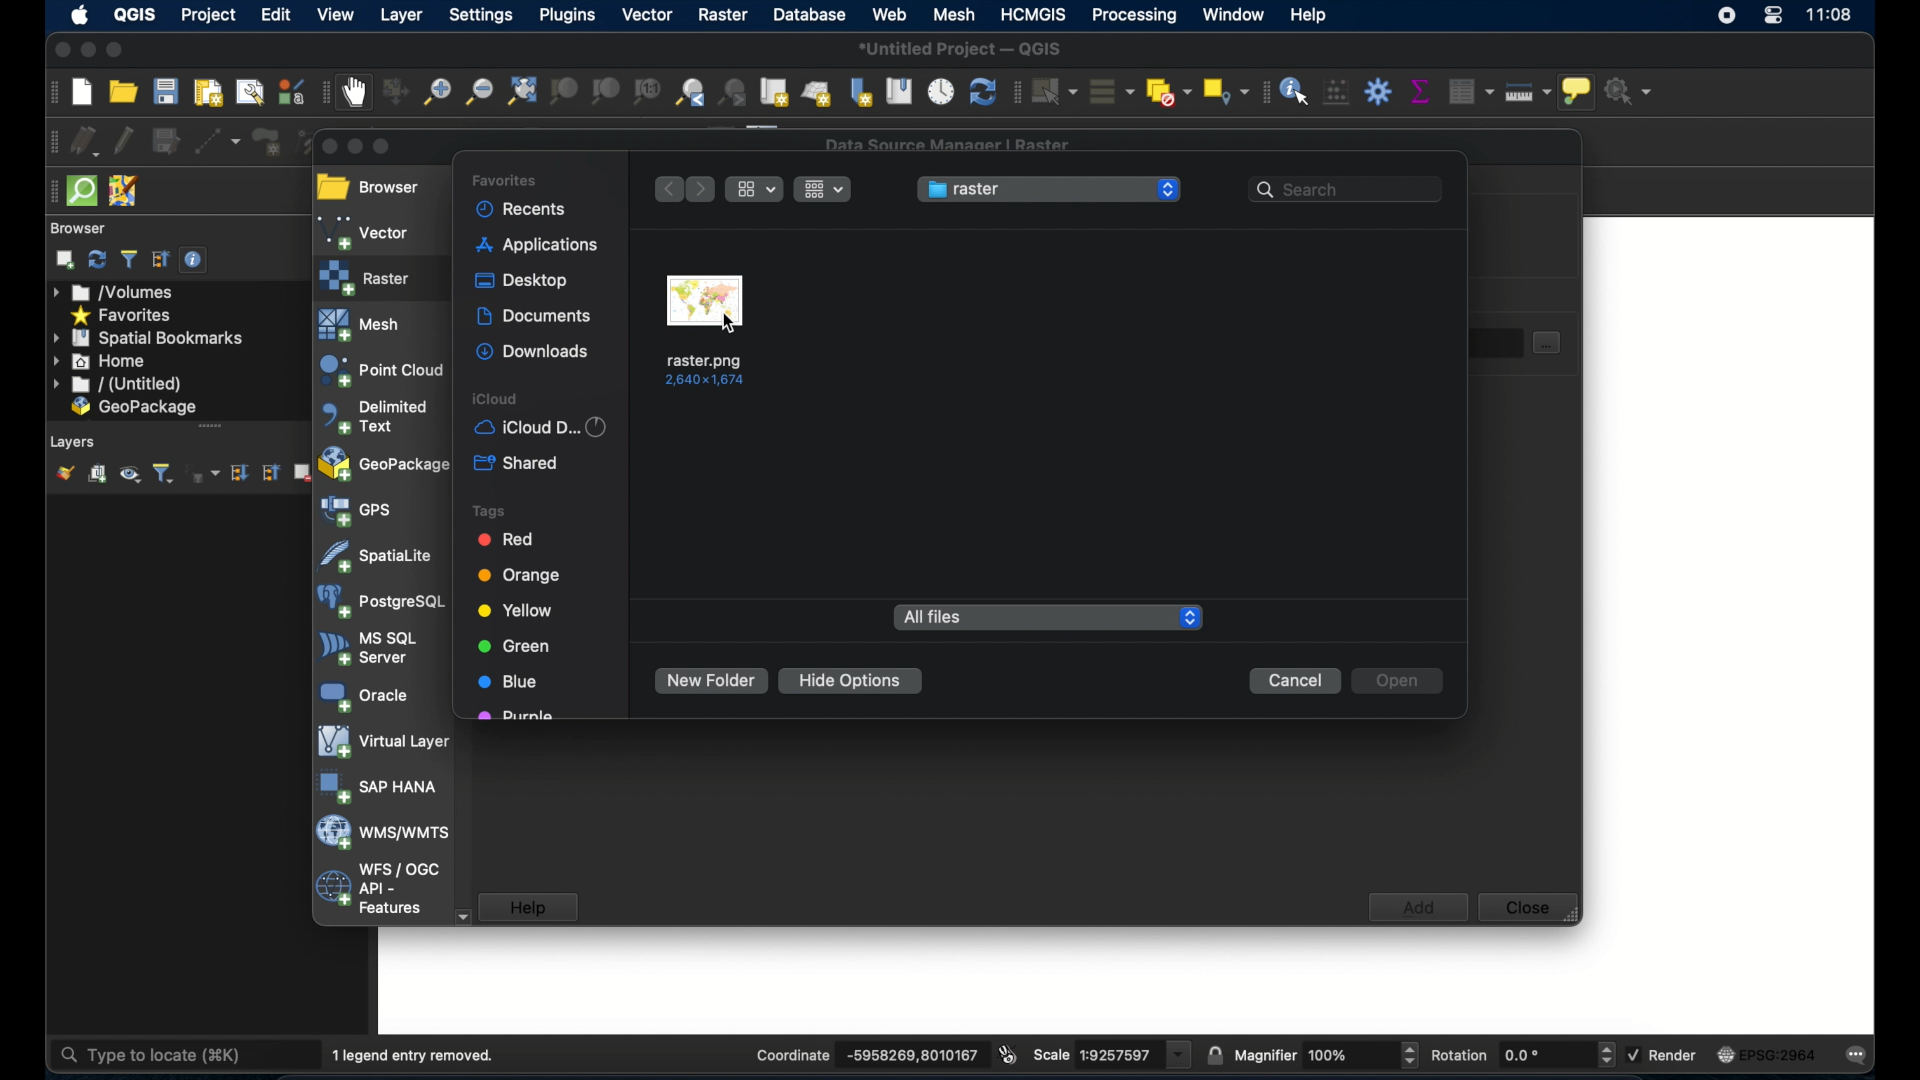 This screenshot has height=1080, width=1920. Describe the element at coordinates (382, 740) in the screenshot. I see `virtual layer` at that location.